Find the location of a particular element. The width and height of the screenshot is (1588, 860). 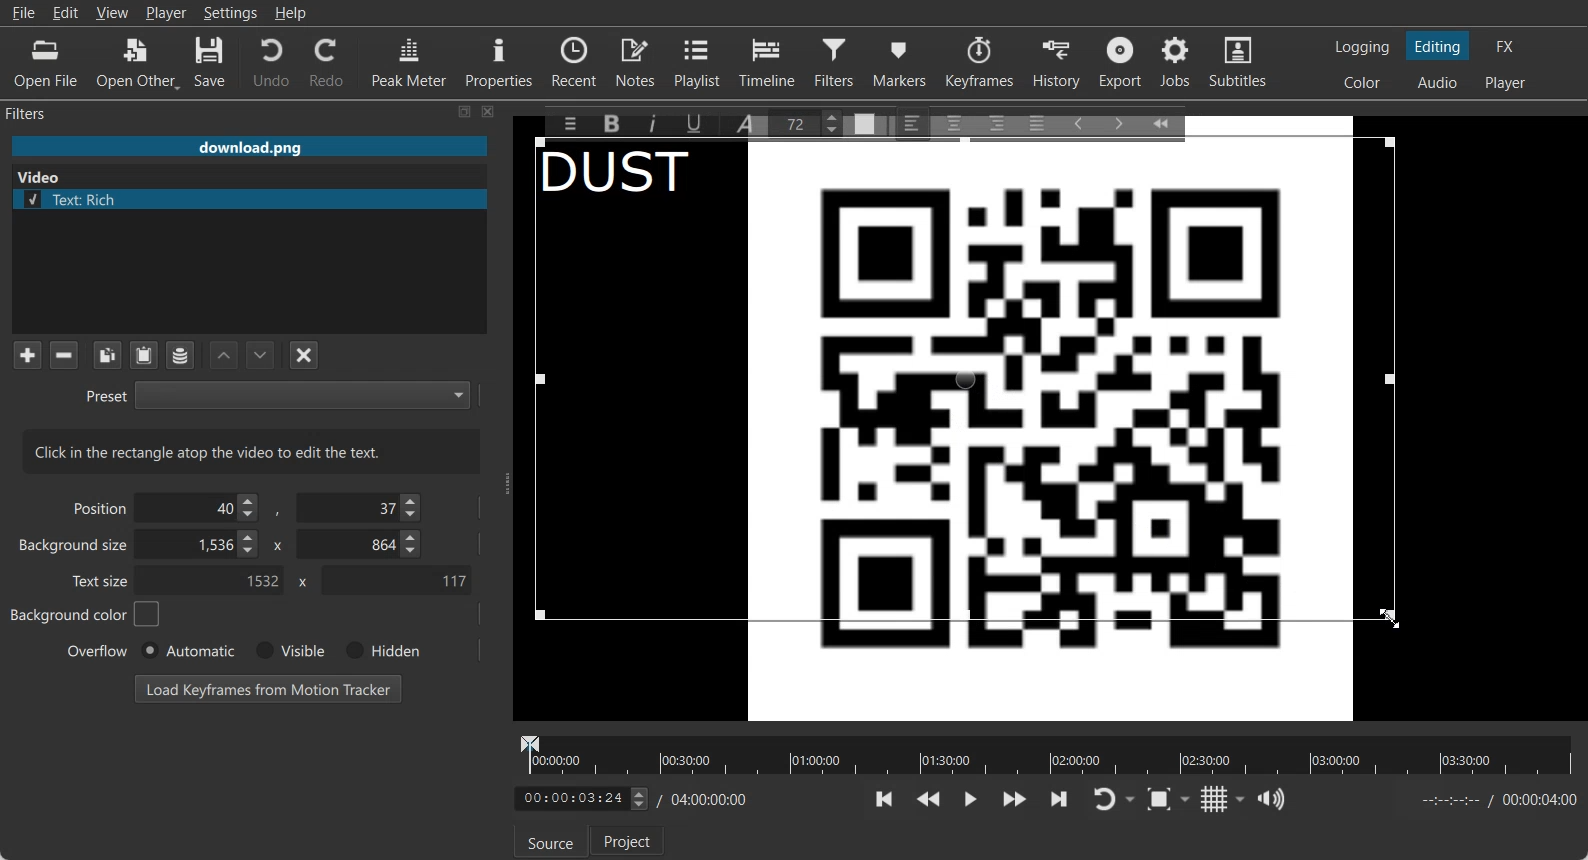

File is located at coordinates (249, 148).